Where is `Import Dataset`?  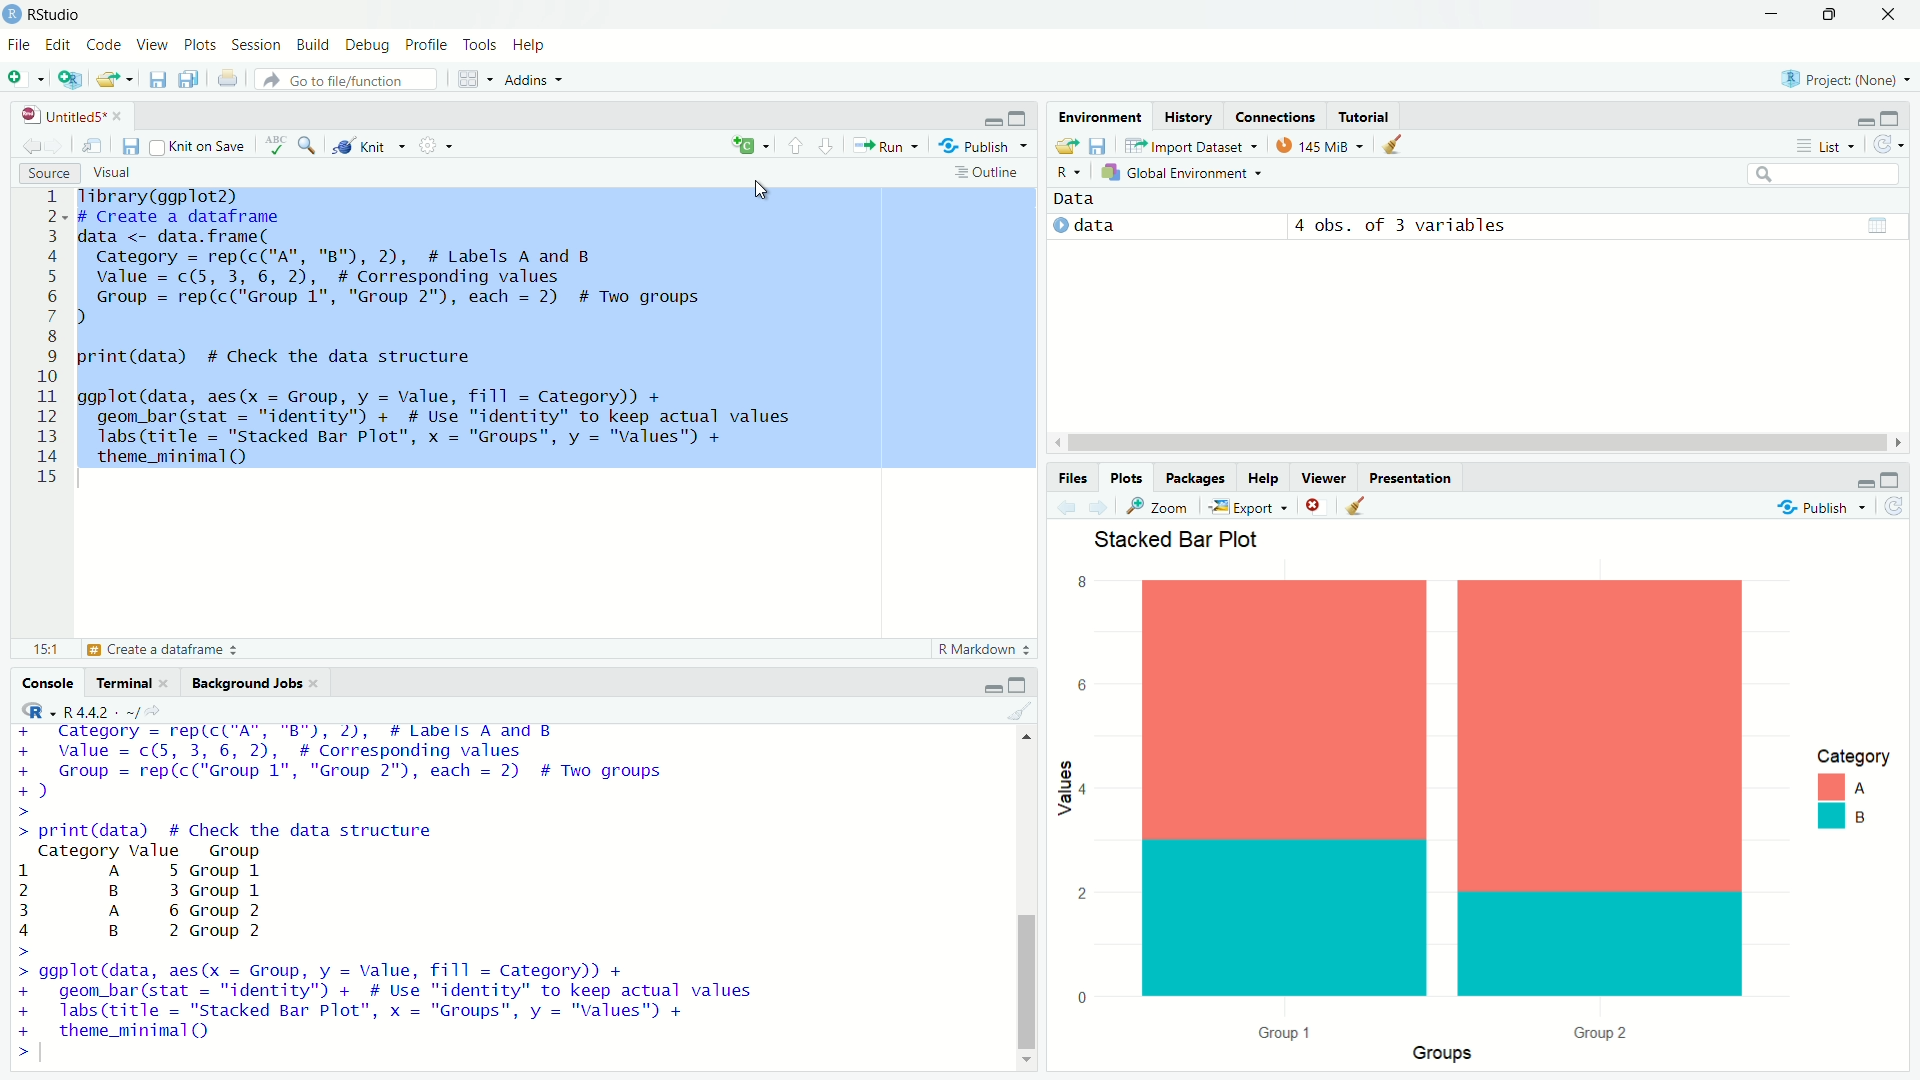
Import Dataset is located at coordinates (1192, 145).